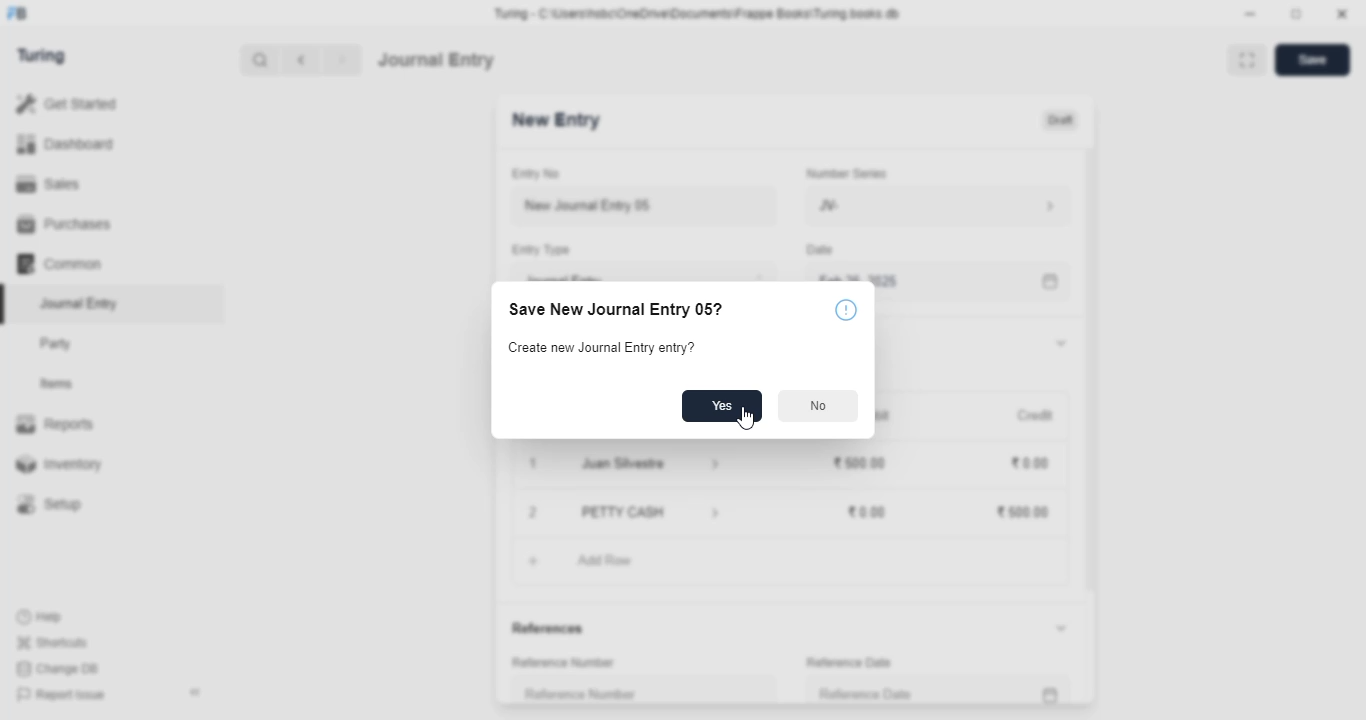 This screenshot has height=720, width=1366. I want to click on close, so click(1342, 14).